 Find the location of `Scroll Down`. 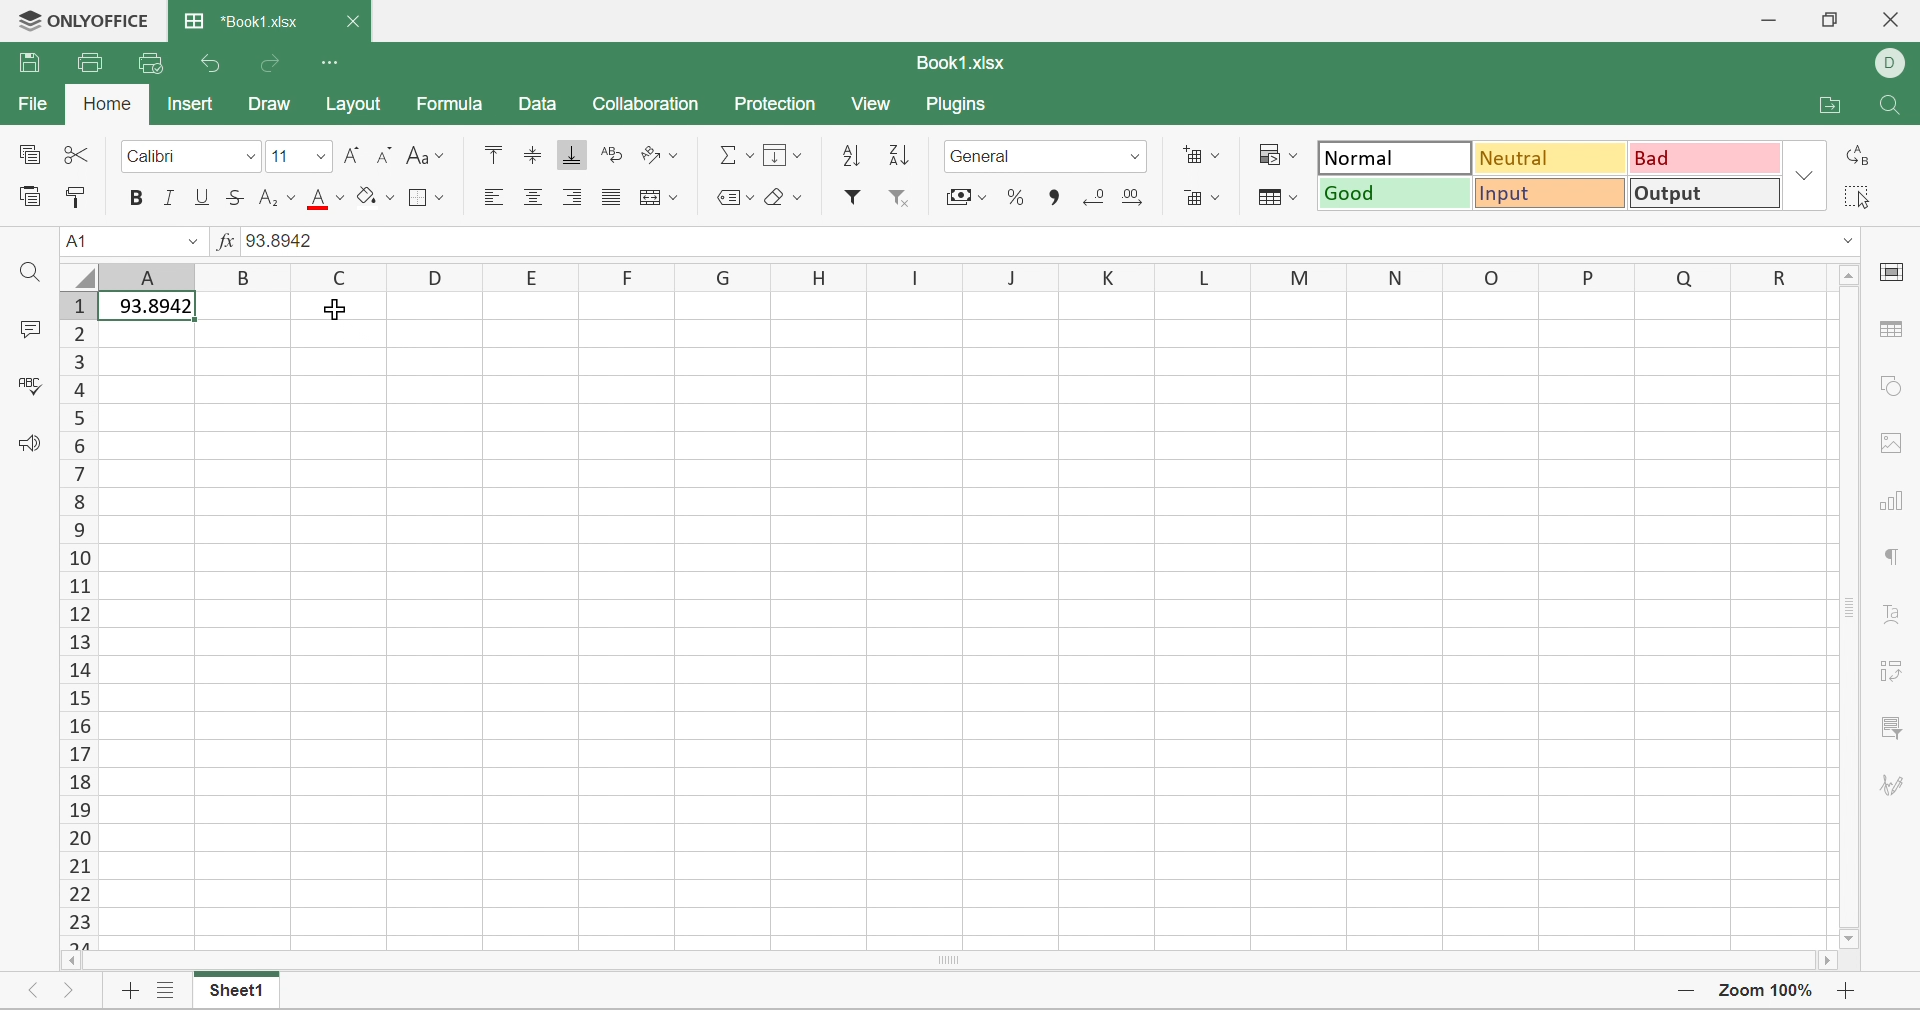

Scroll Down is located at coordinates (1849, 940).